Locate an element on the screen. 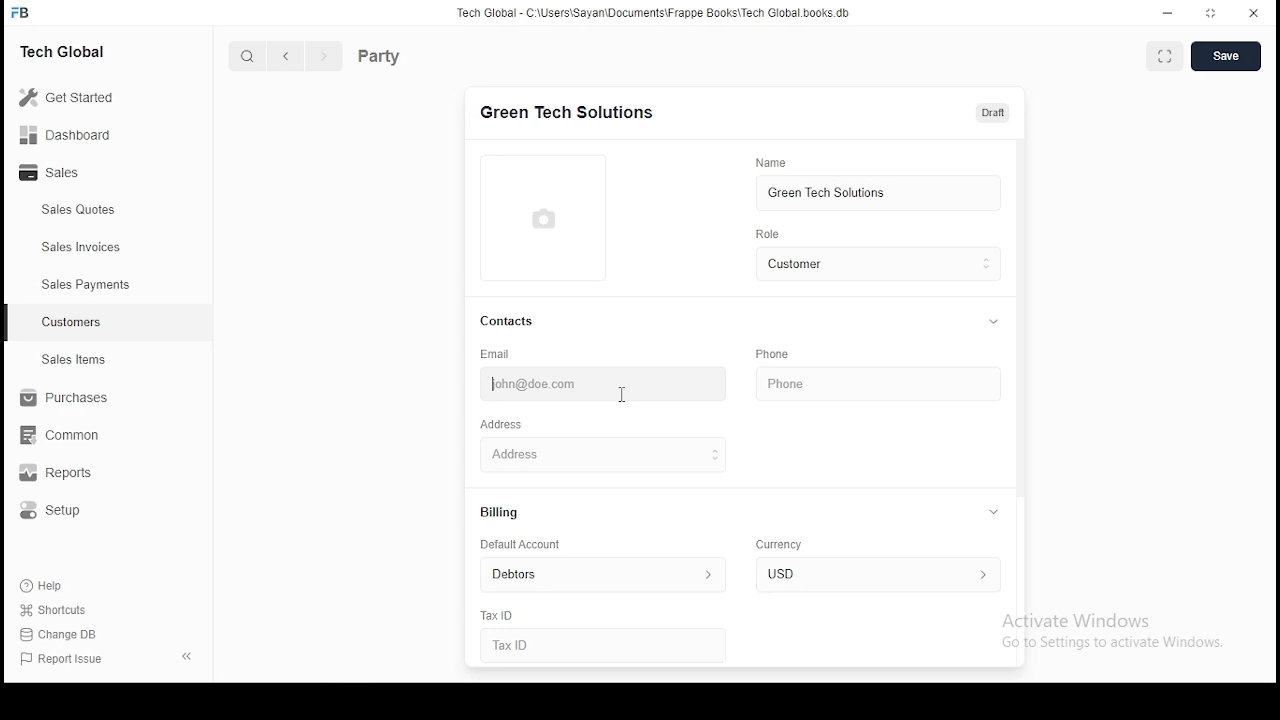  role is located at coordinates (766, 234).